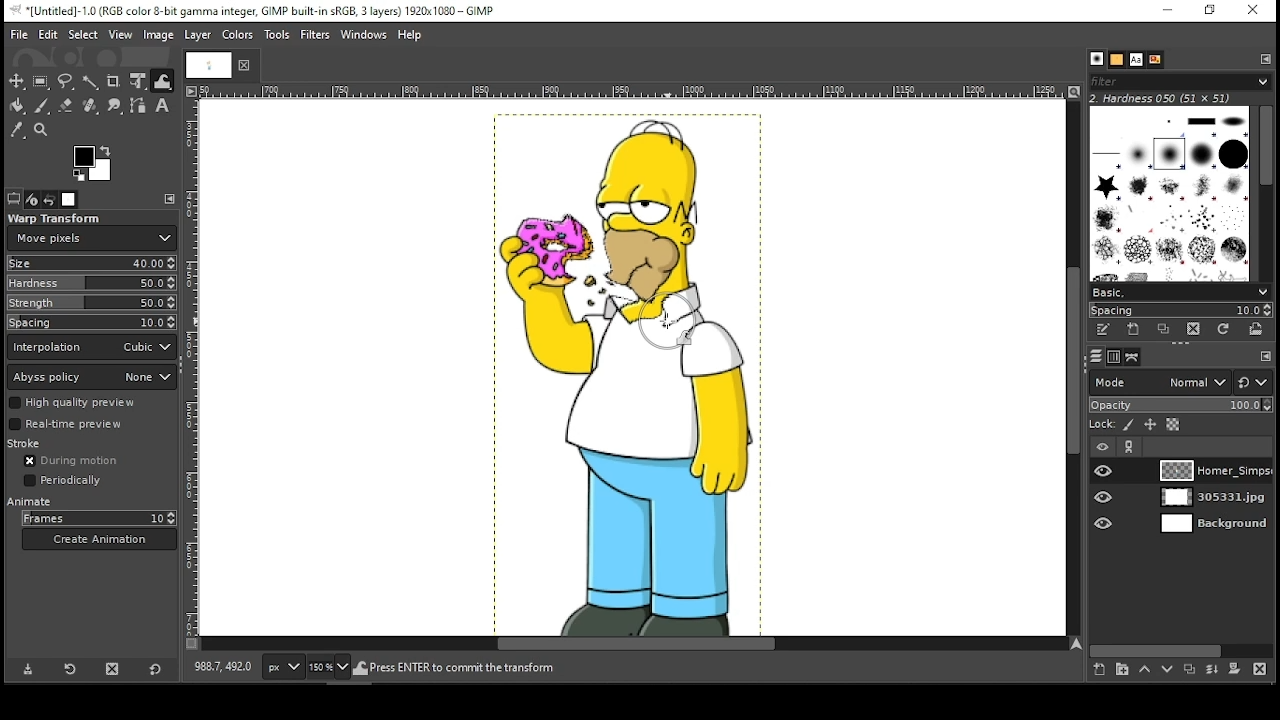 The image size is (1280, 720). Describe the element at coordinates (1150, 424) in the screenshot. I see `lock position and size` at that location.